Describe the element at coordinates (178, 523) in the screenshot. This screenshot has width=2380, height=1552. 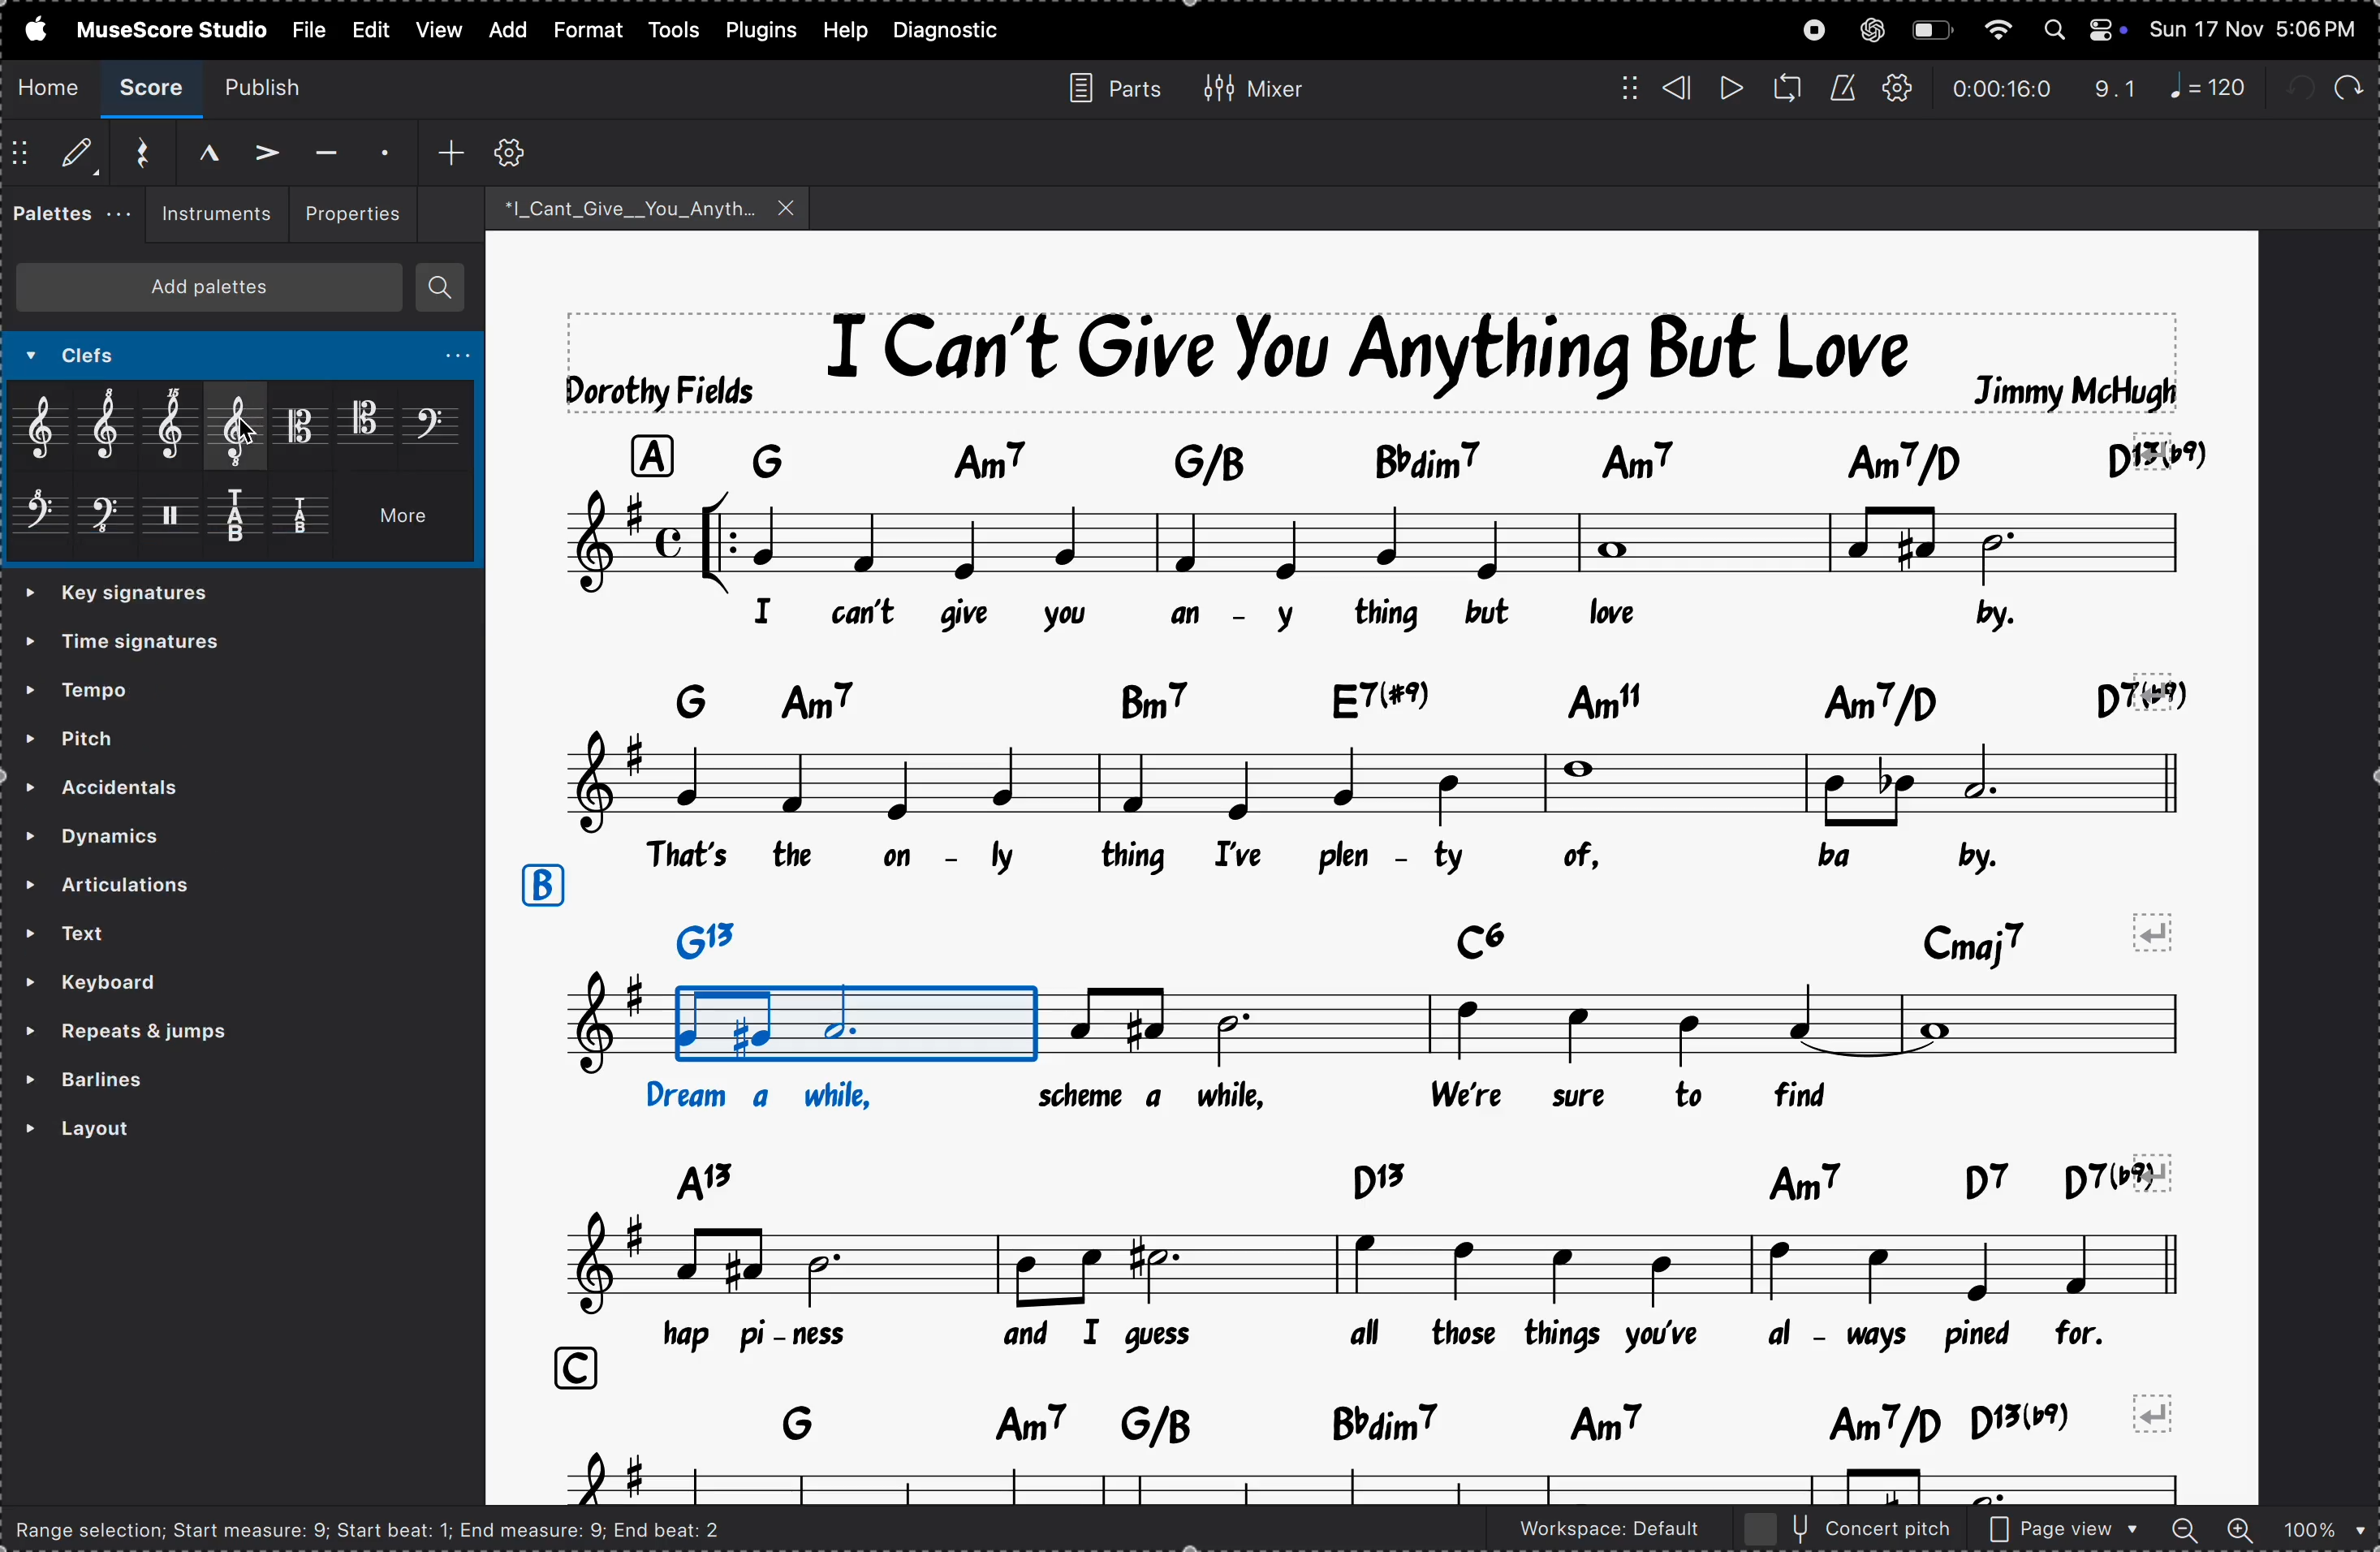
I see `percussion` at that location.